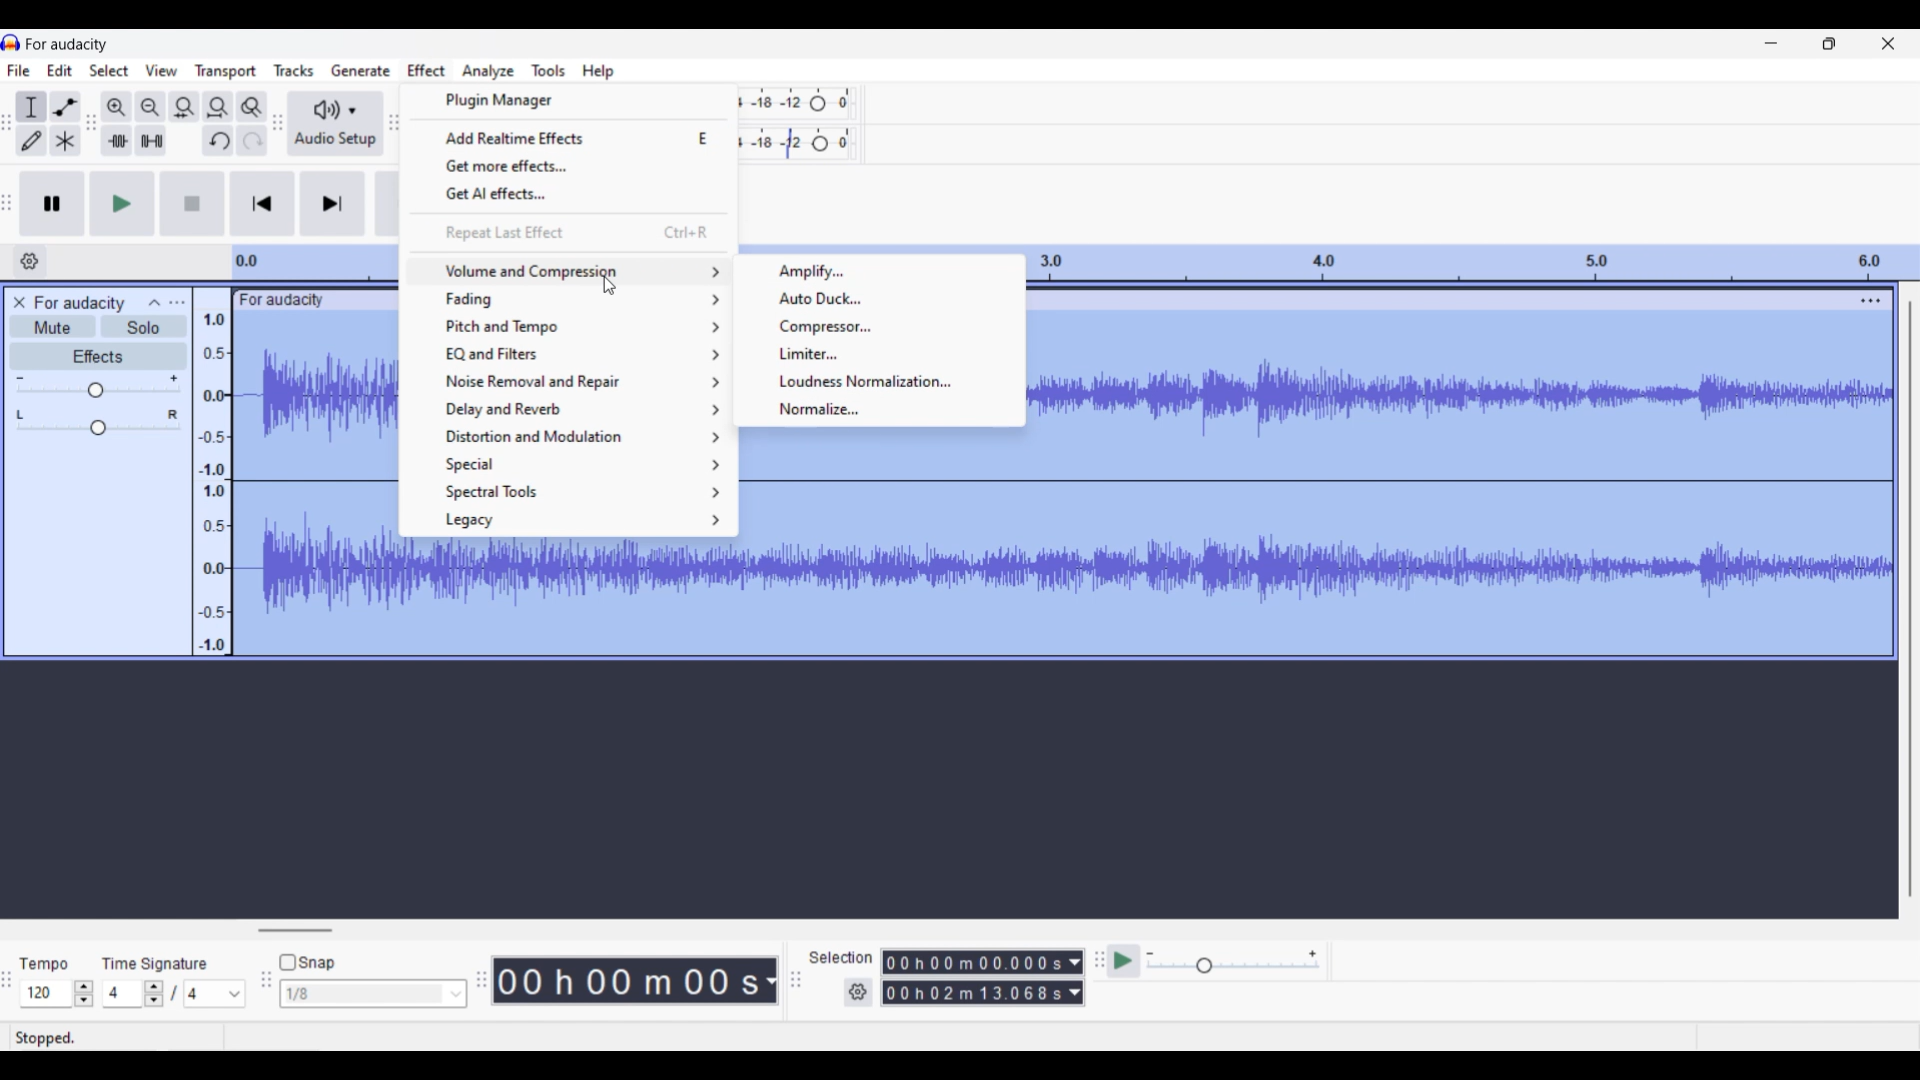  Describe the element at coordinates (32, 107) in the screenshot. I see `Selection tool` at that location.